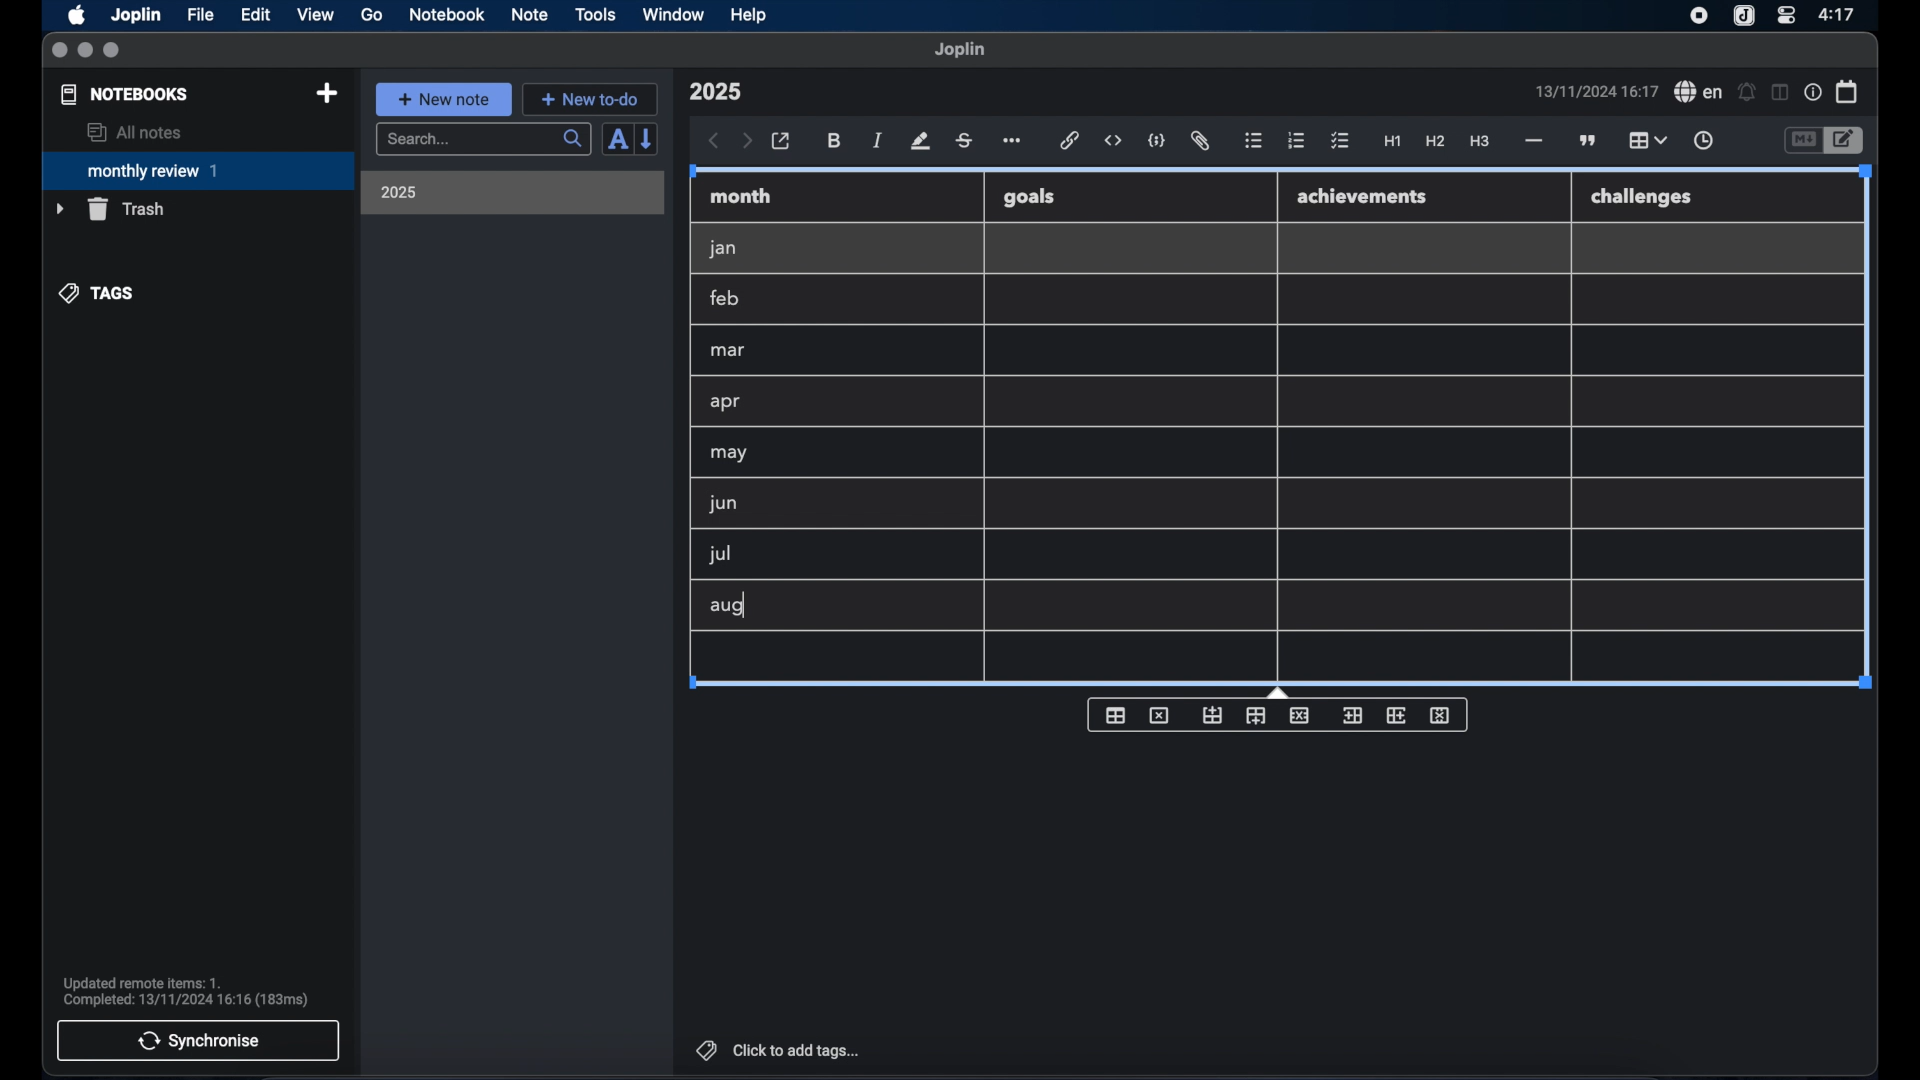 Image resolution: width=1920 pixels, height=1080 pixels. What do you see at coordinates (257, 15) in the screenshot?
I see `edit` at bounding box center [257, 15].